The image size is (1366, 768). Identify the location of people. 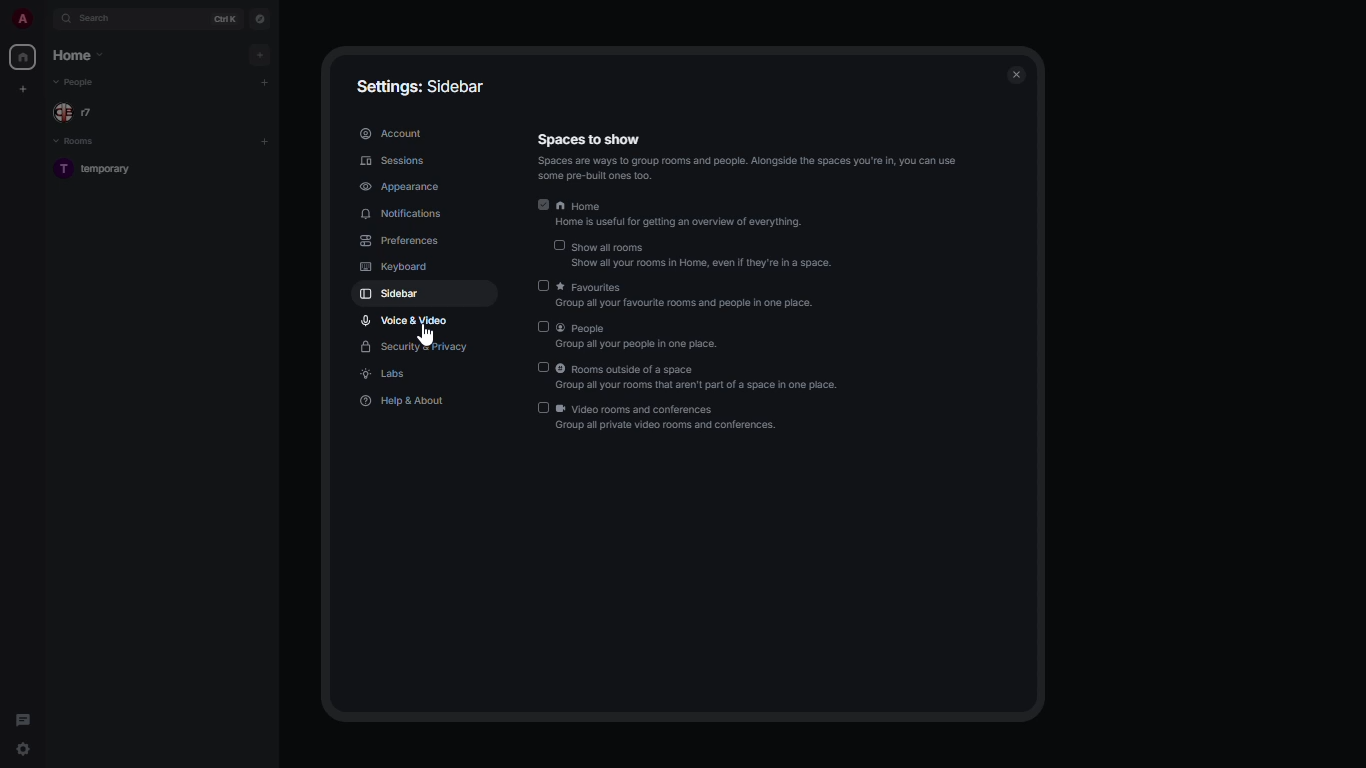
(80, 112).